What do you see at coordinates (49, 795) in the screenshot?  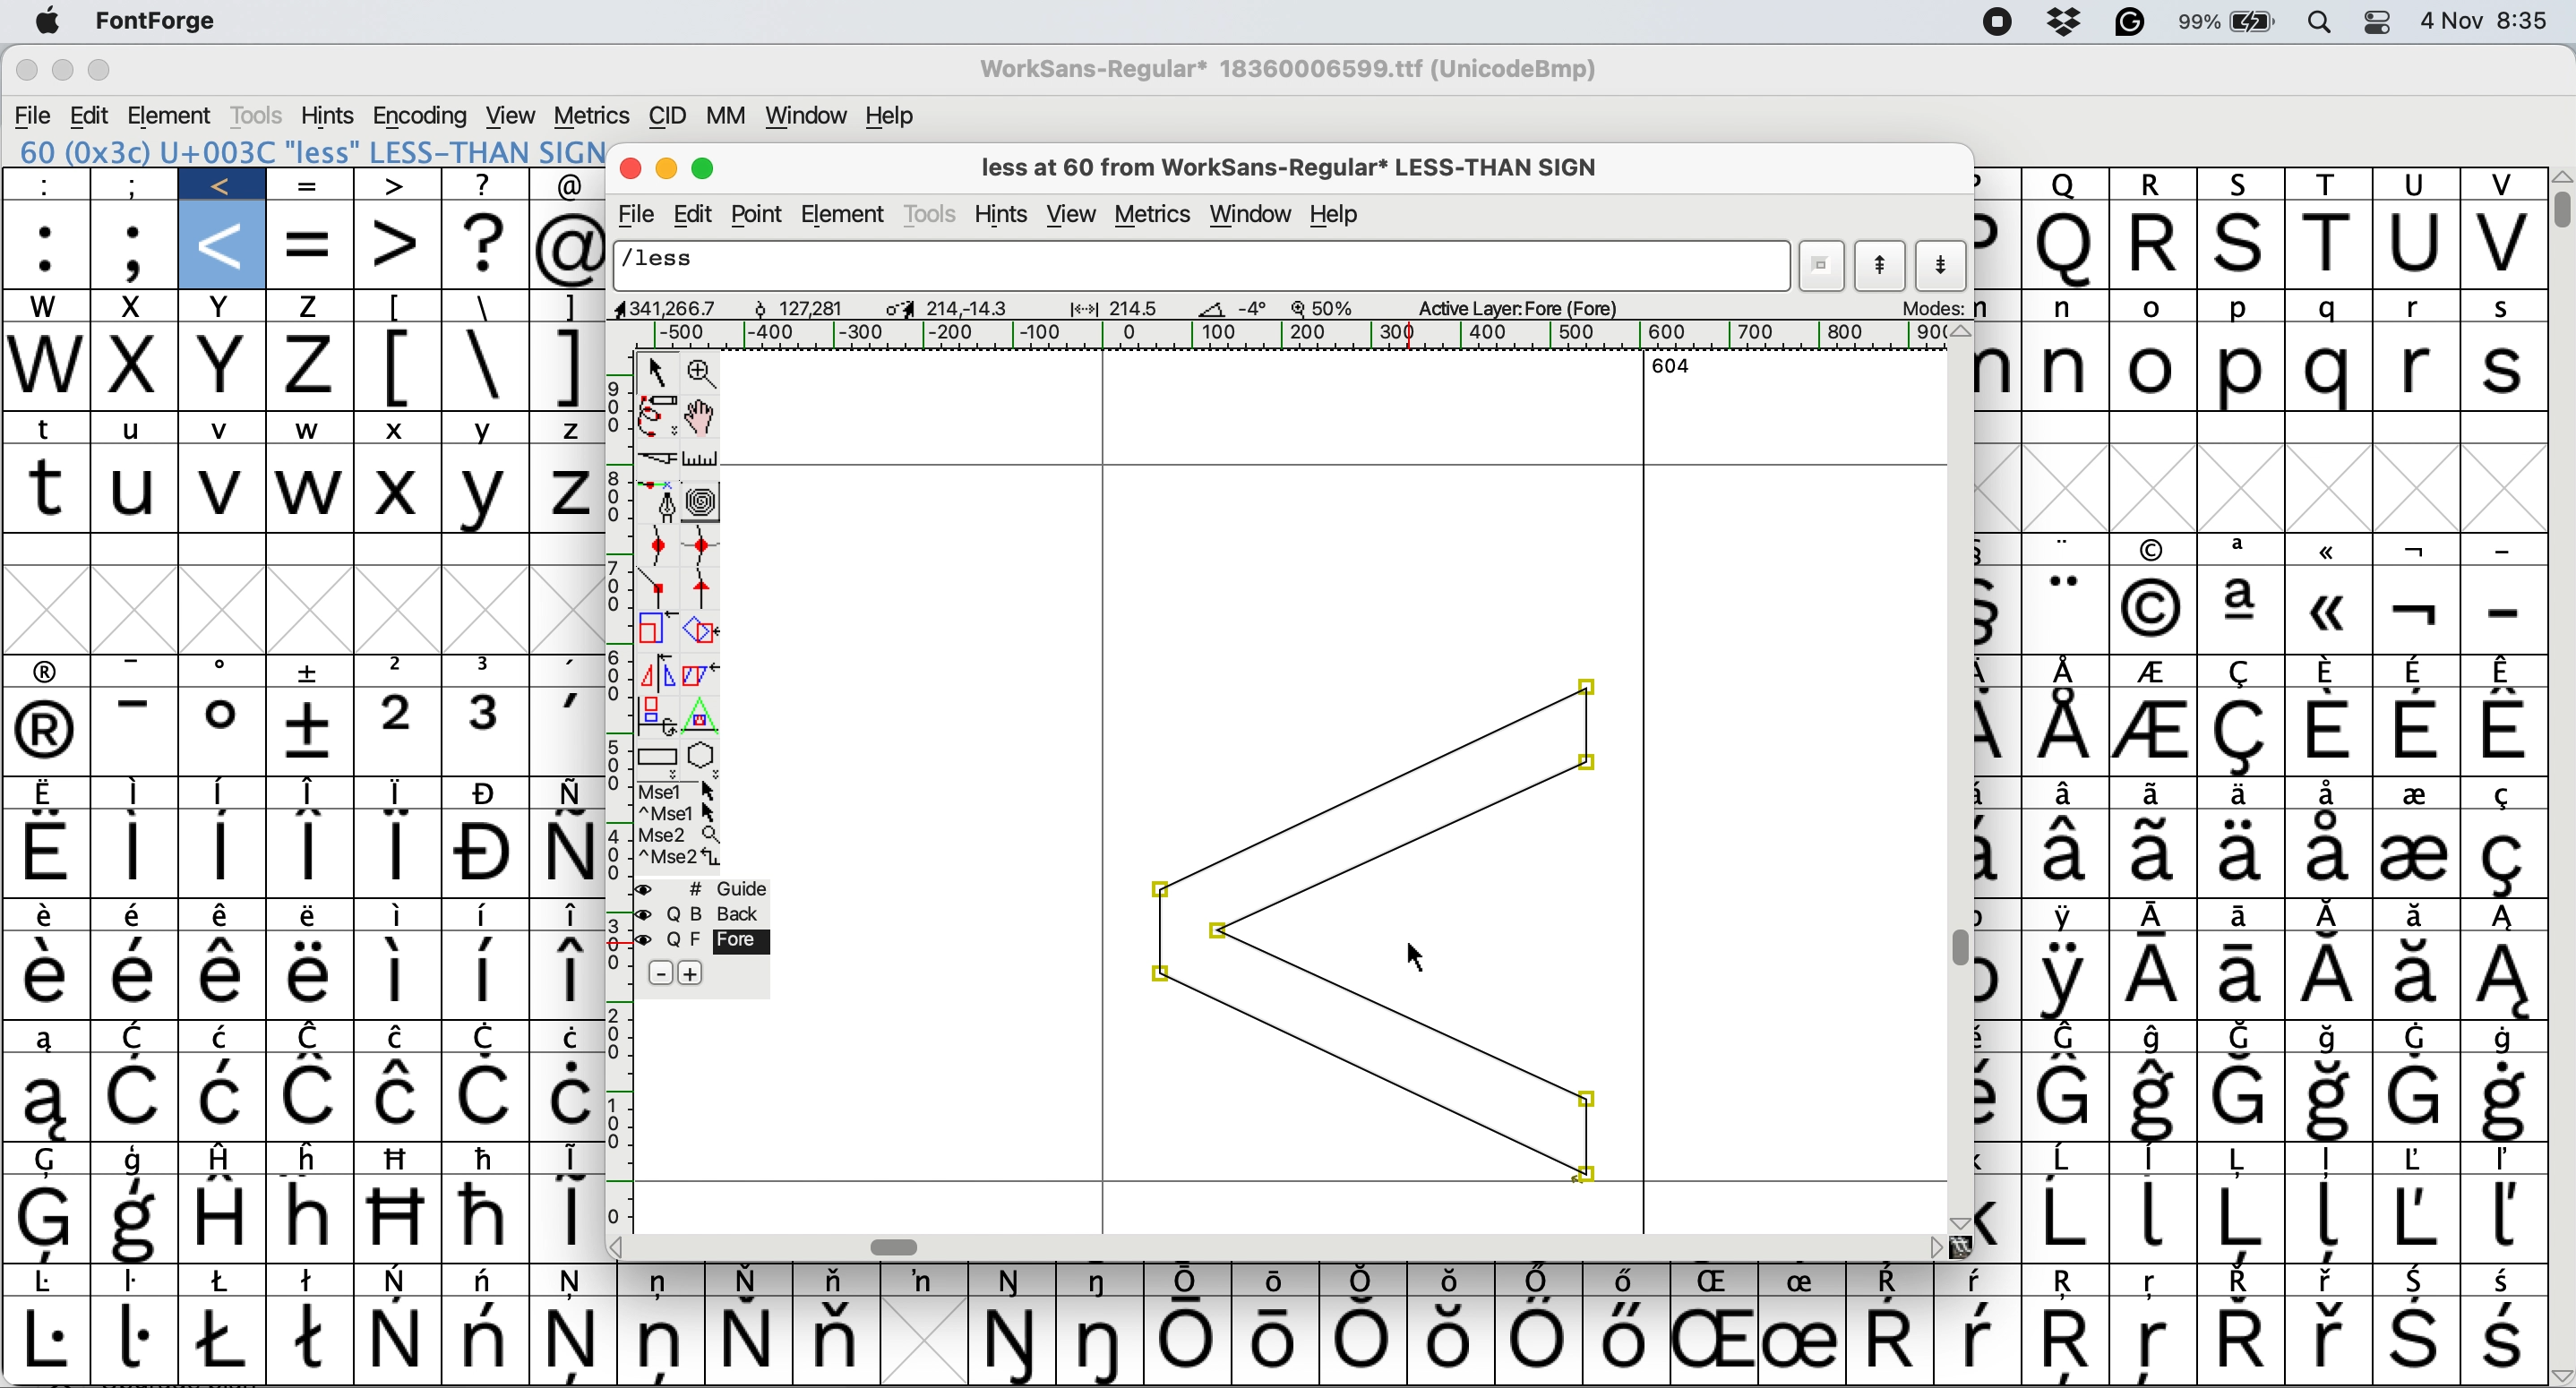 I see `Symbol` at bounding box center [49, 795].